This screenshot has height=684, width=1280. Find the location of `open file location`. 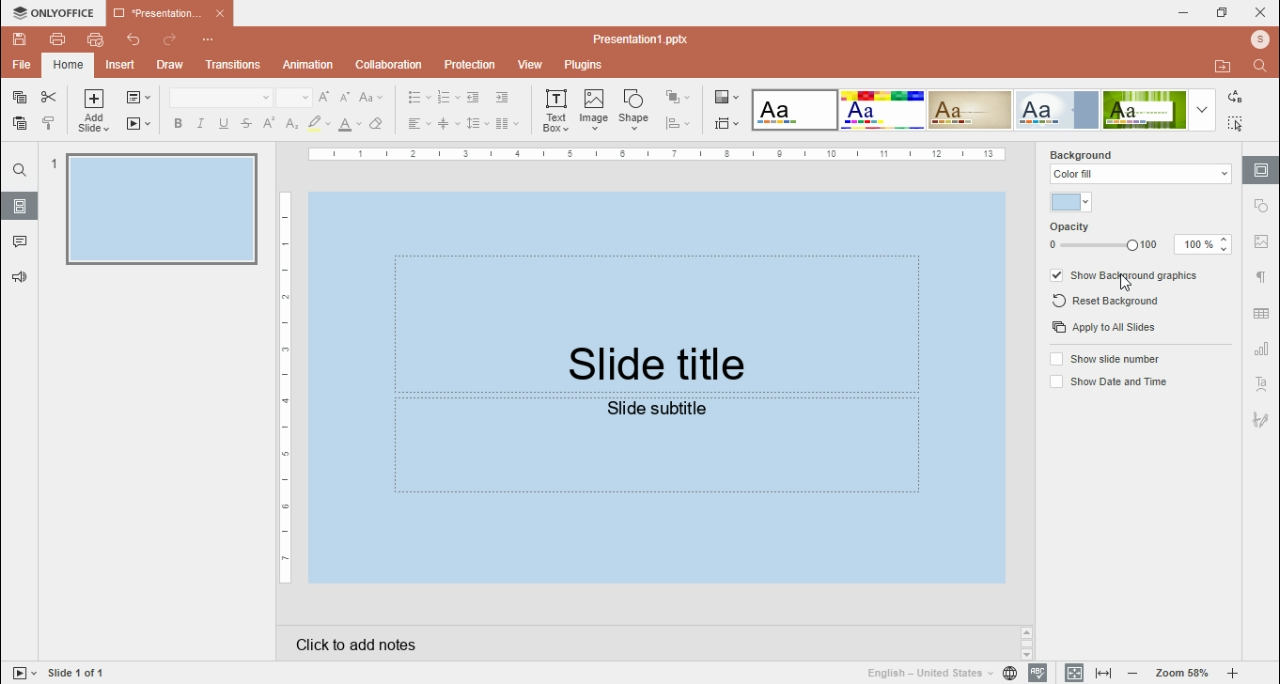

open file location is located at coordinates (1224, 68).